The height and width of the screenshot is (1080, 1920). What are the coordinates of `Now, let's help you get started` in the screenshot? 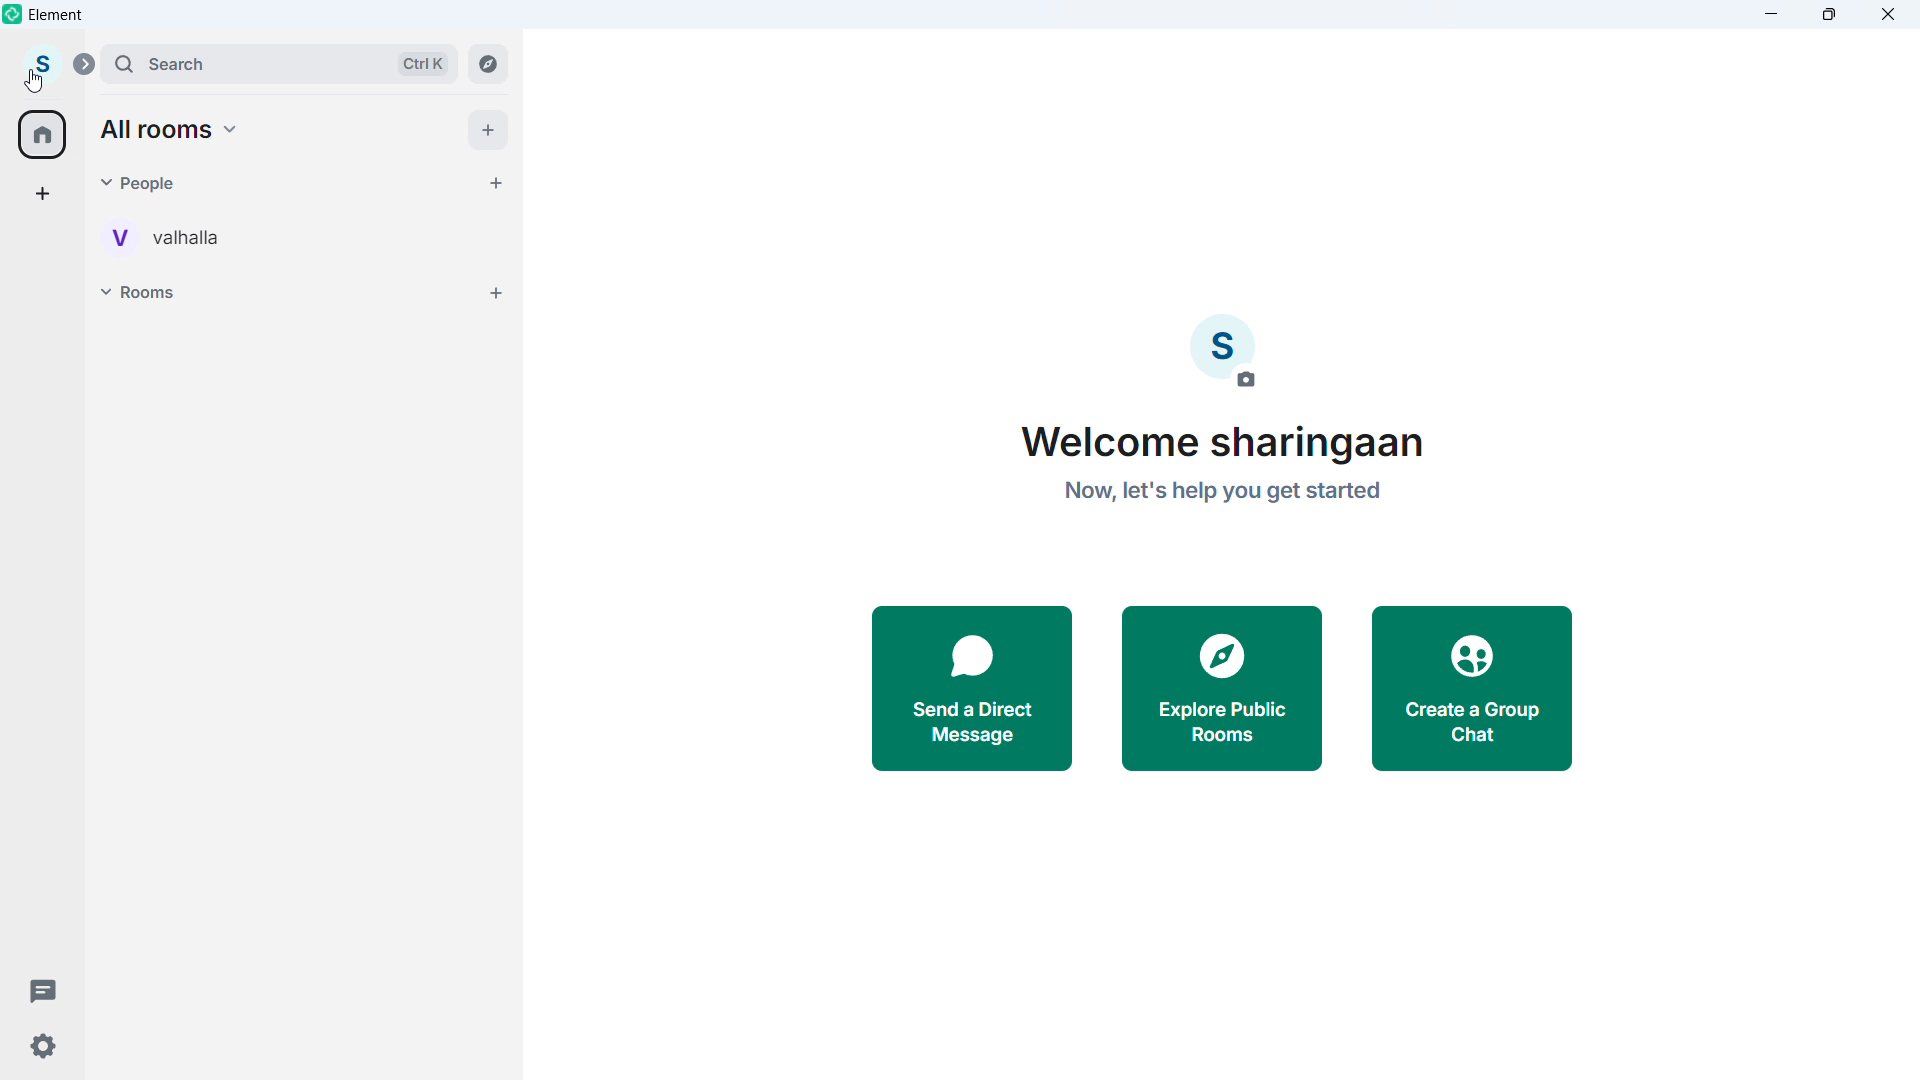 It's located at (1222, 492).